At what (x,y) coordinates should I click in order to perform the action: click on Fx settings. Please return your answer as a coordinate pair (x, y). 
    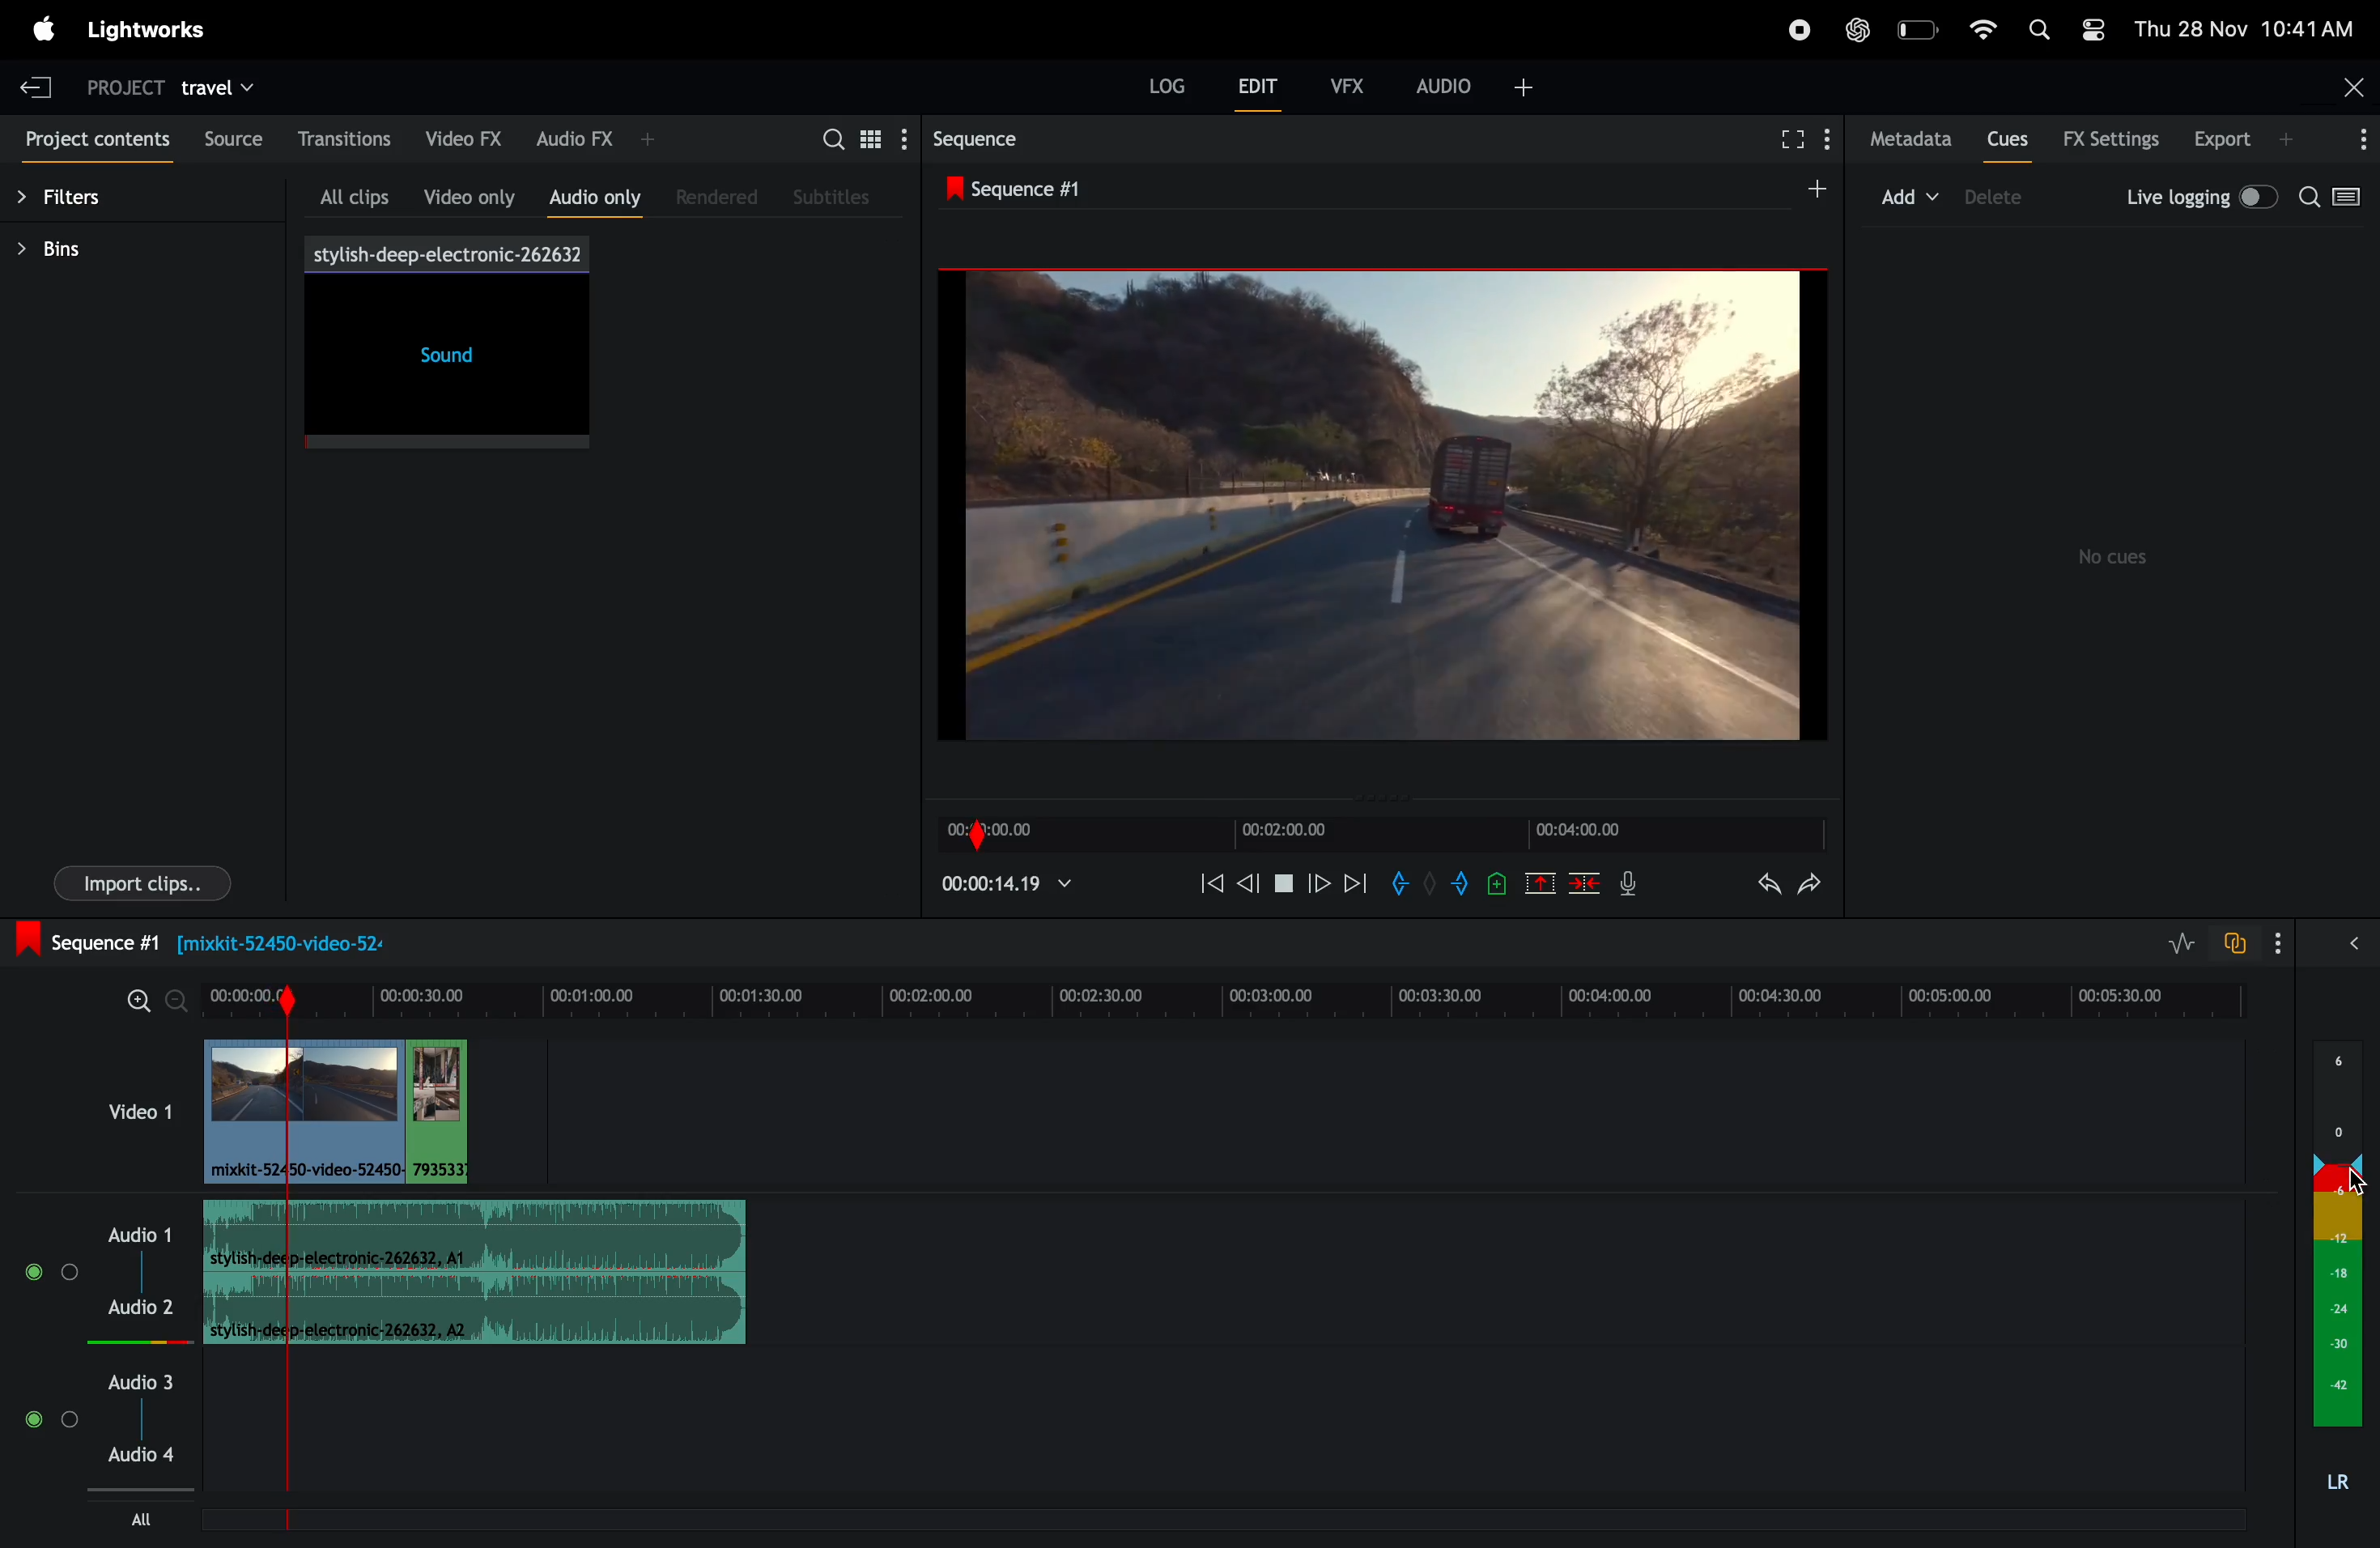
    Looking at the image, I should click on (2113, 137).